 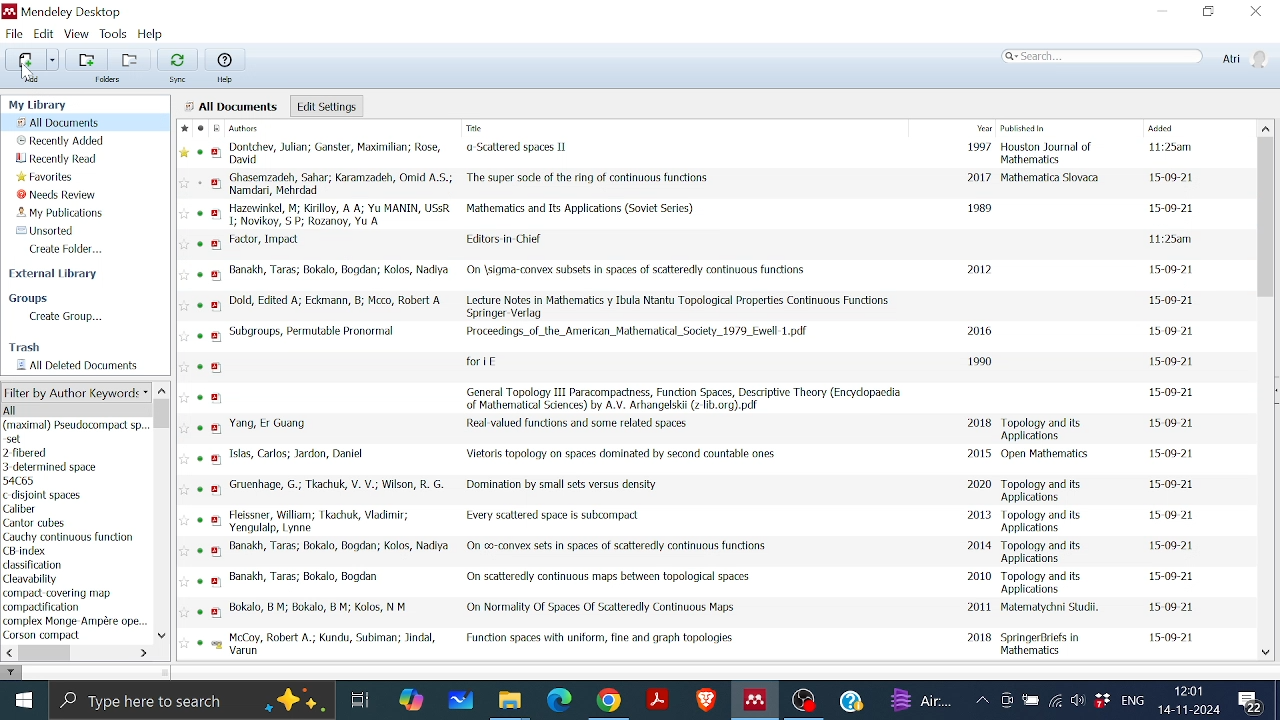 I want to click on Favourite, so click(x=183, y=490).